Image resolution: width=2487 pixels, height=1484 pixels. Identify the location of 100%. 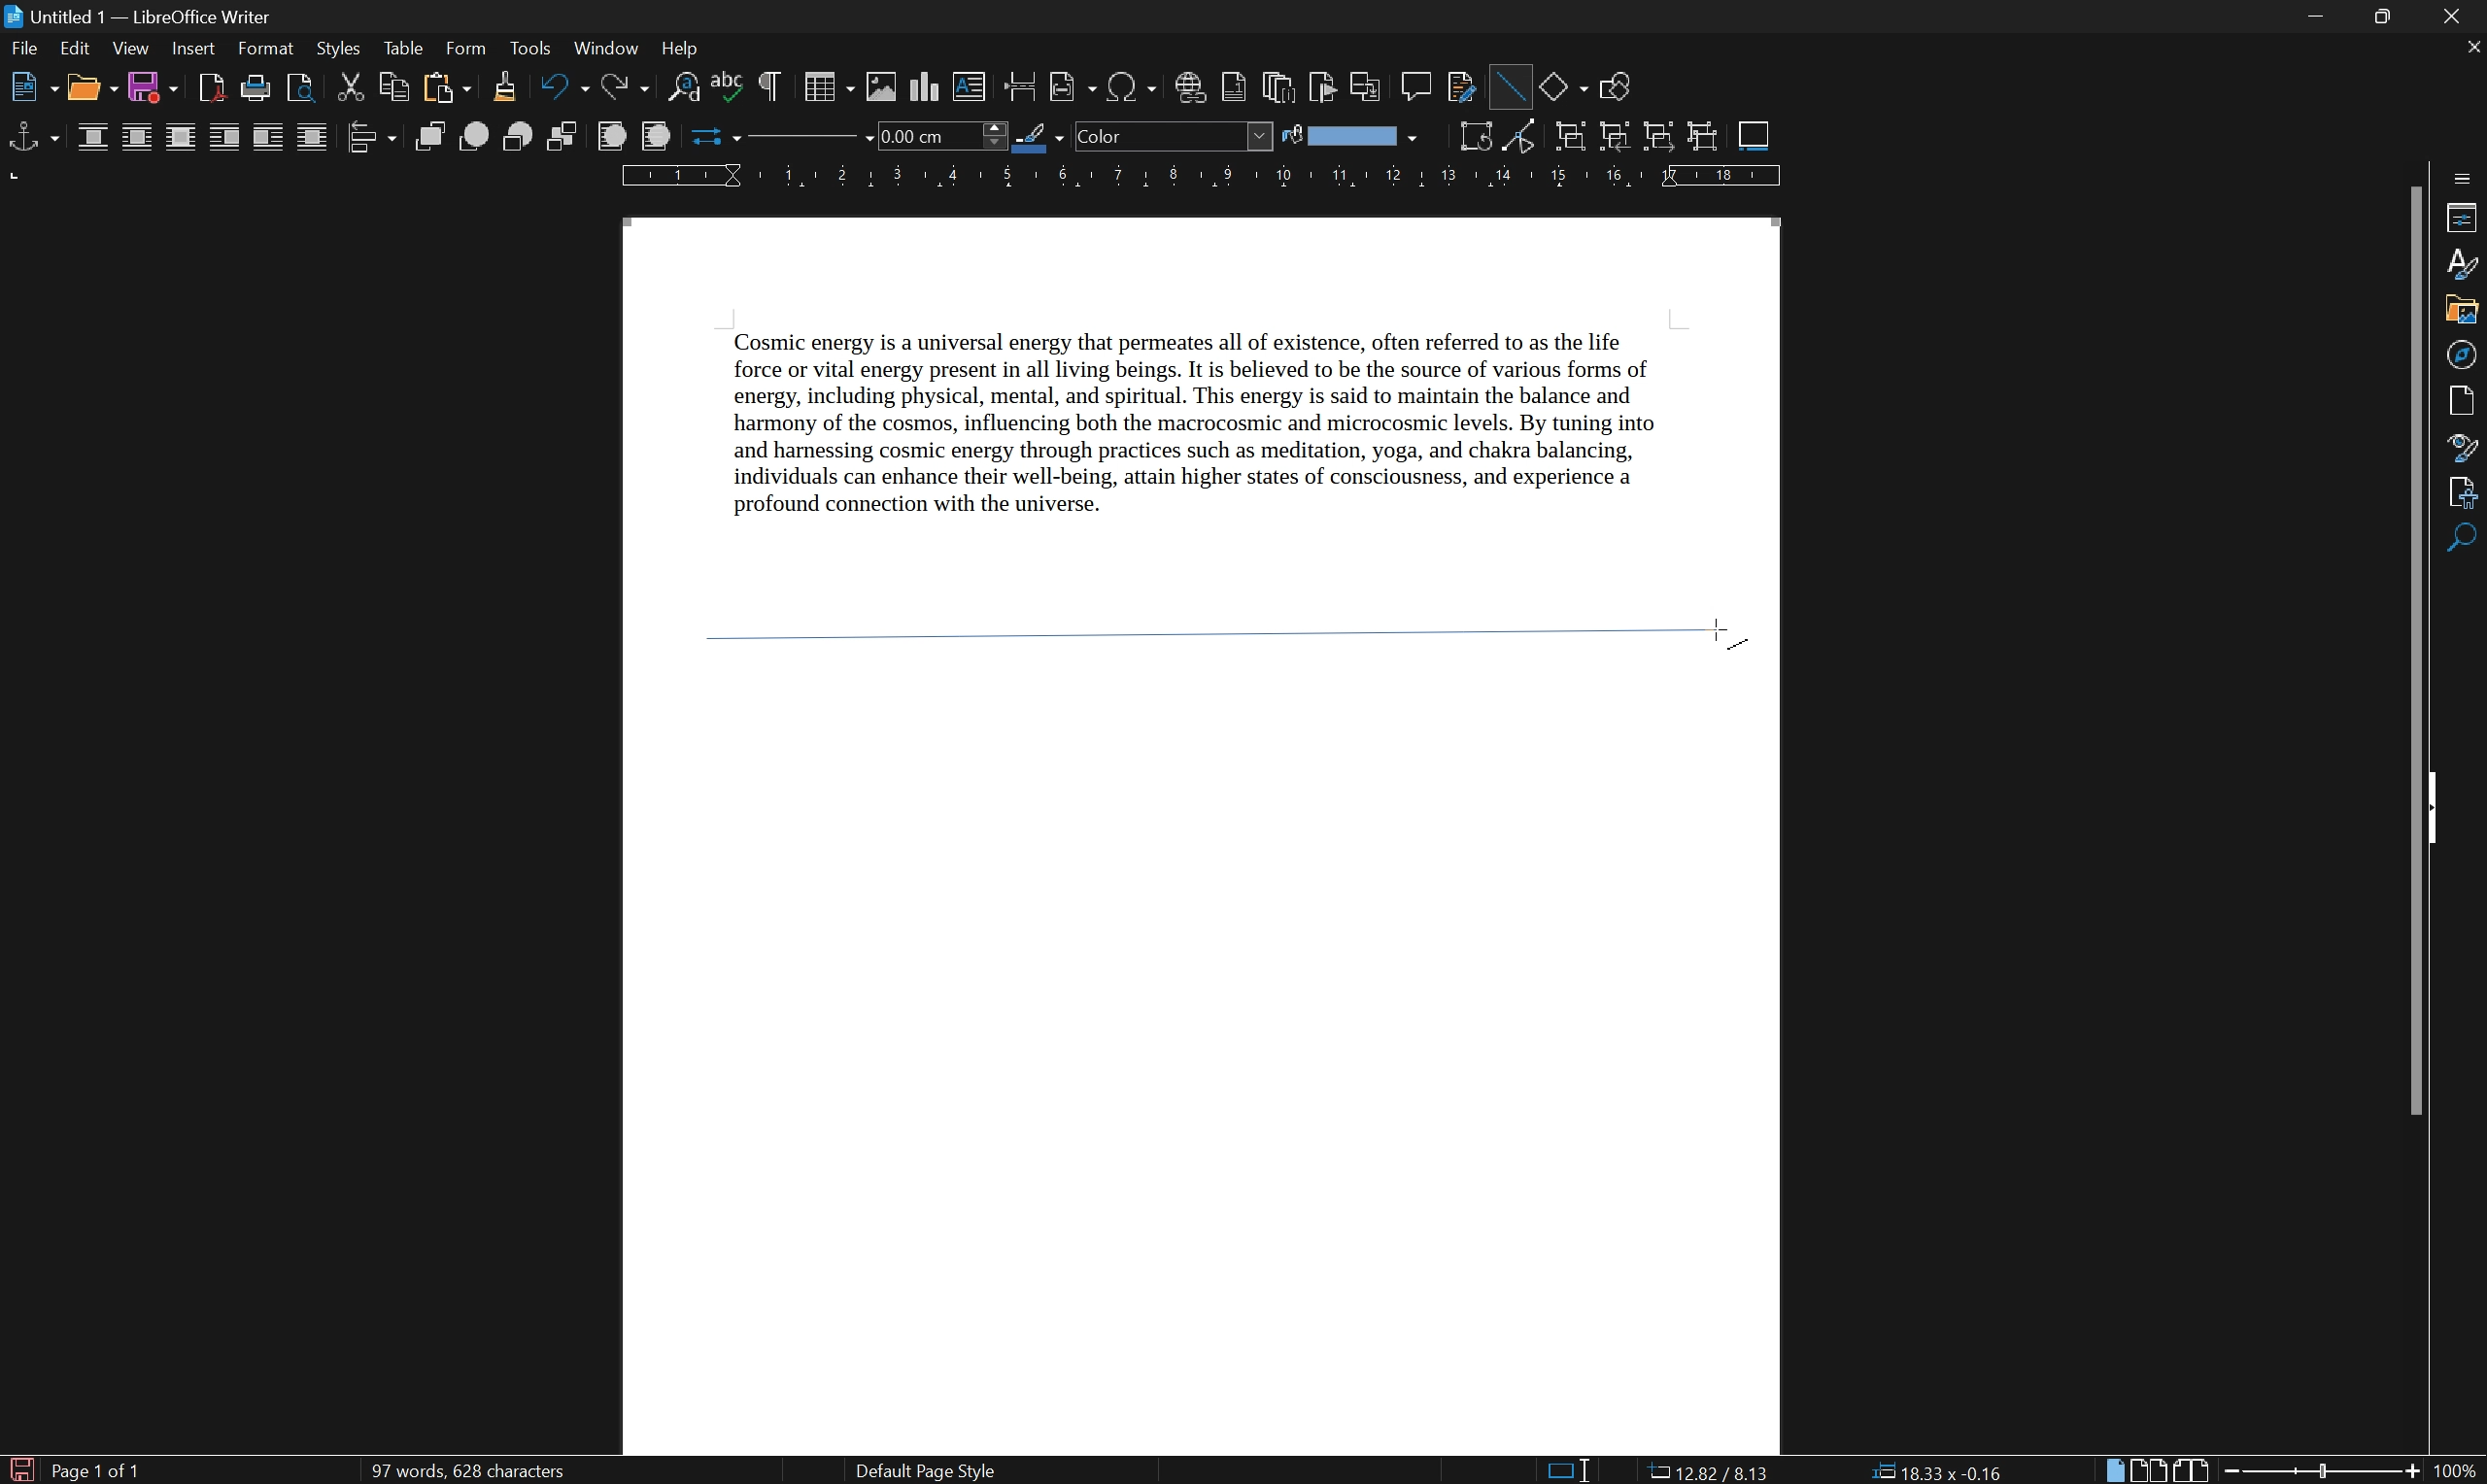
(2457, 1472).